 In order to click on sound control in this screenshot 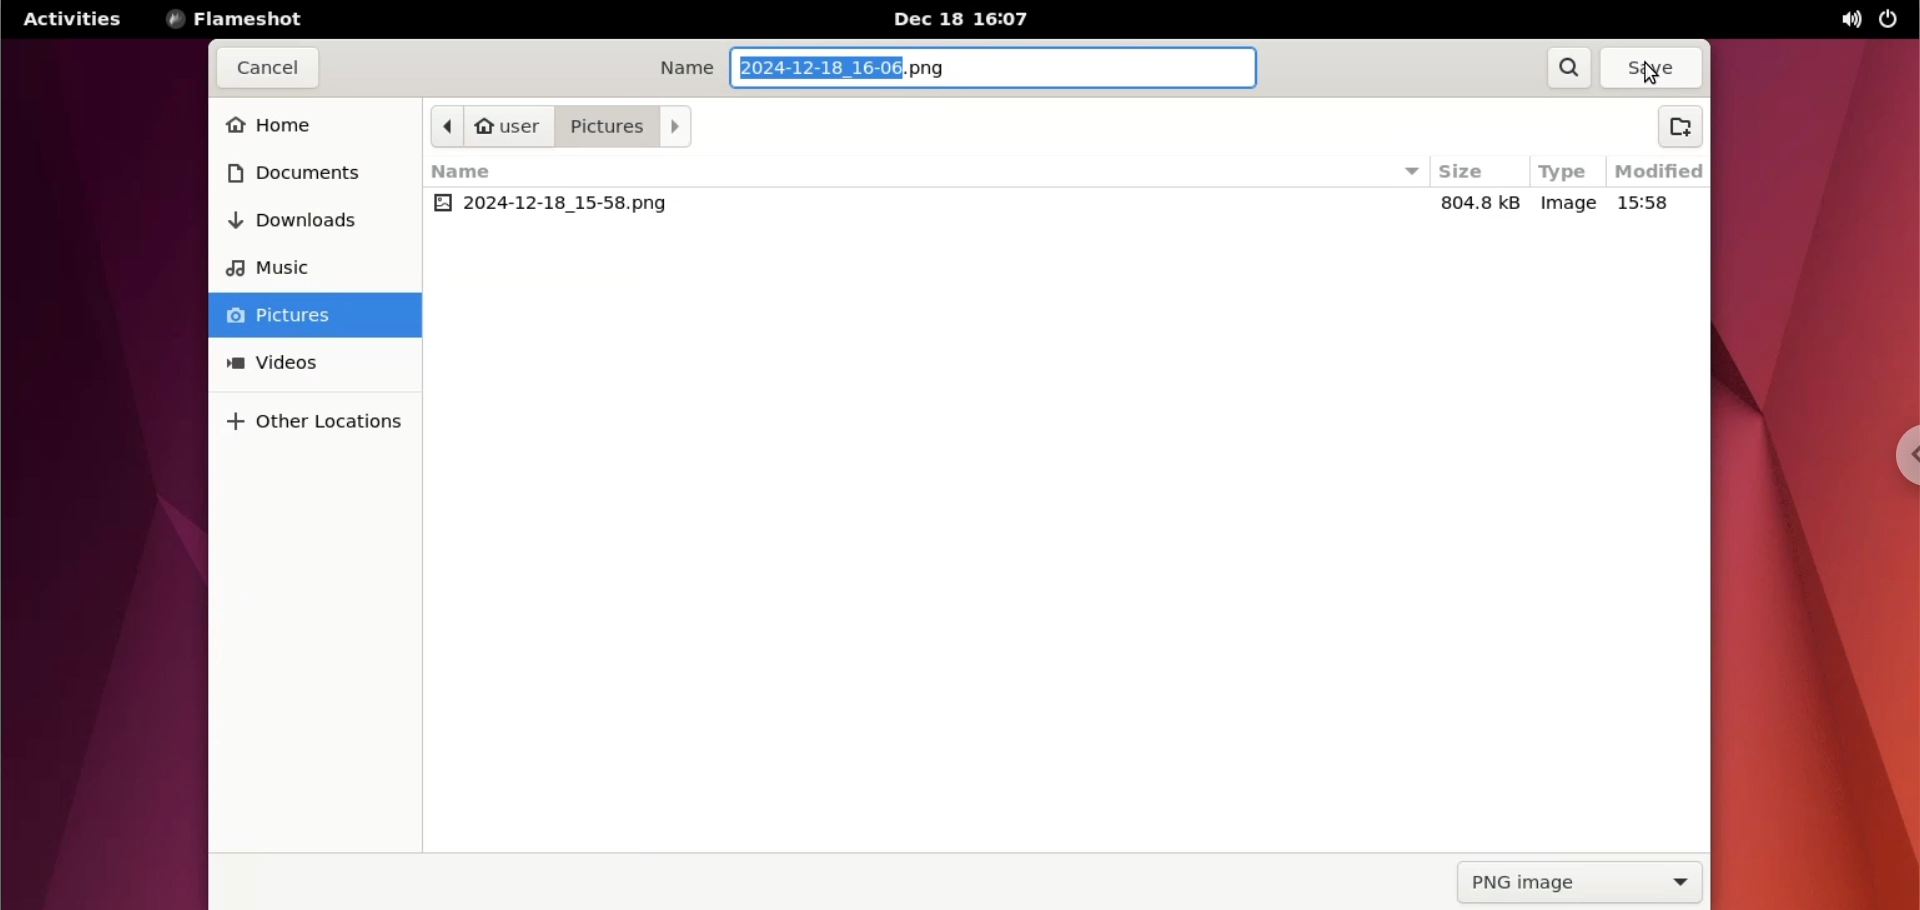, I will do `click(1856, 21)`.